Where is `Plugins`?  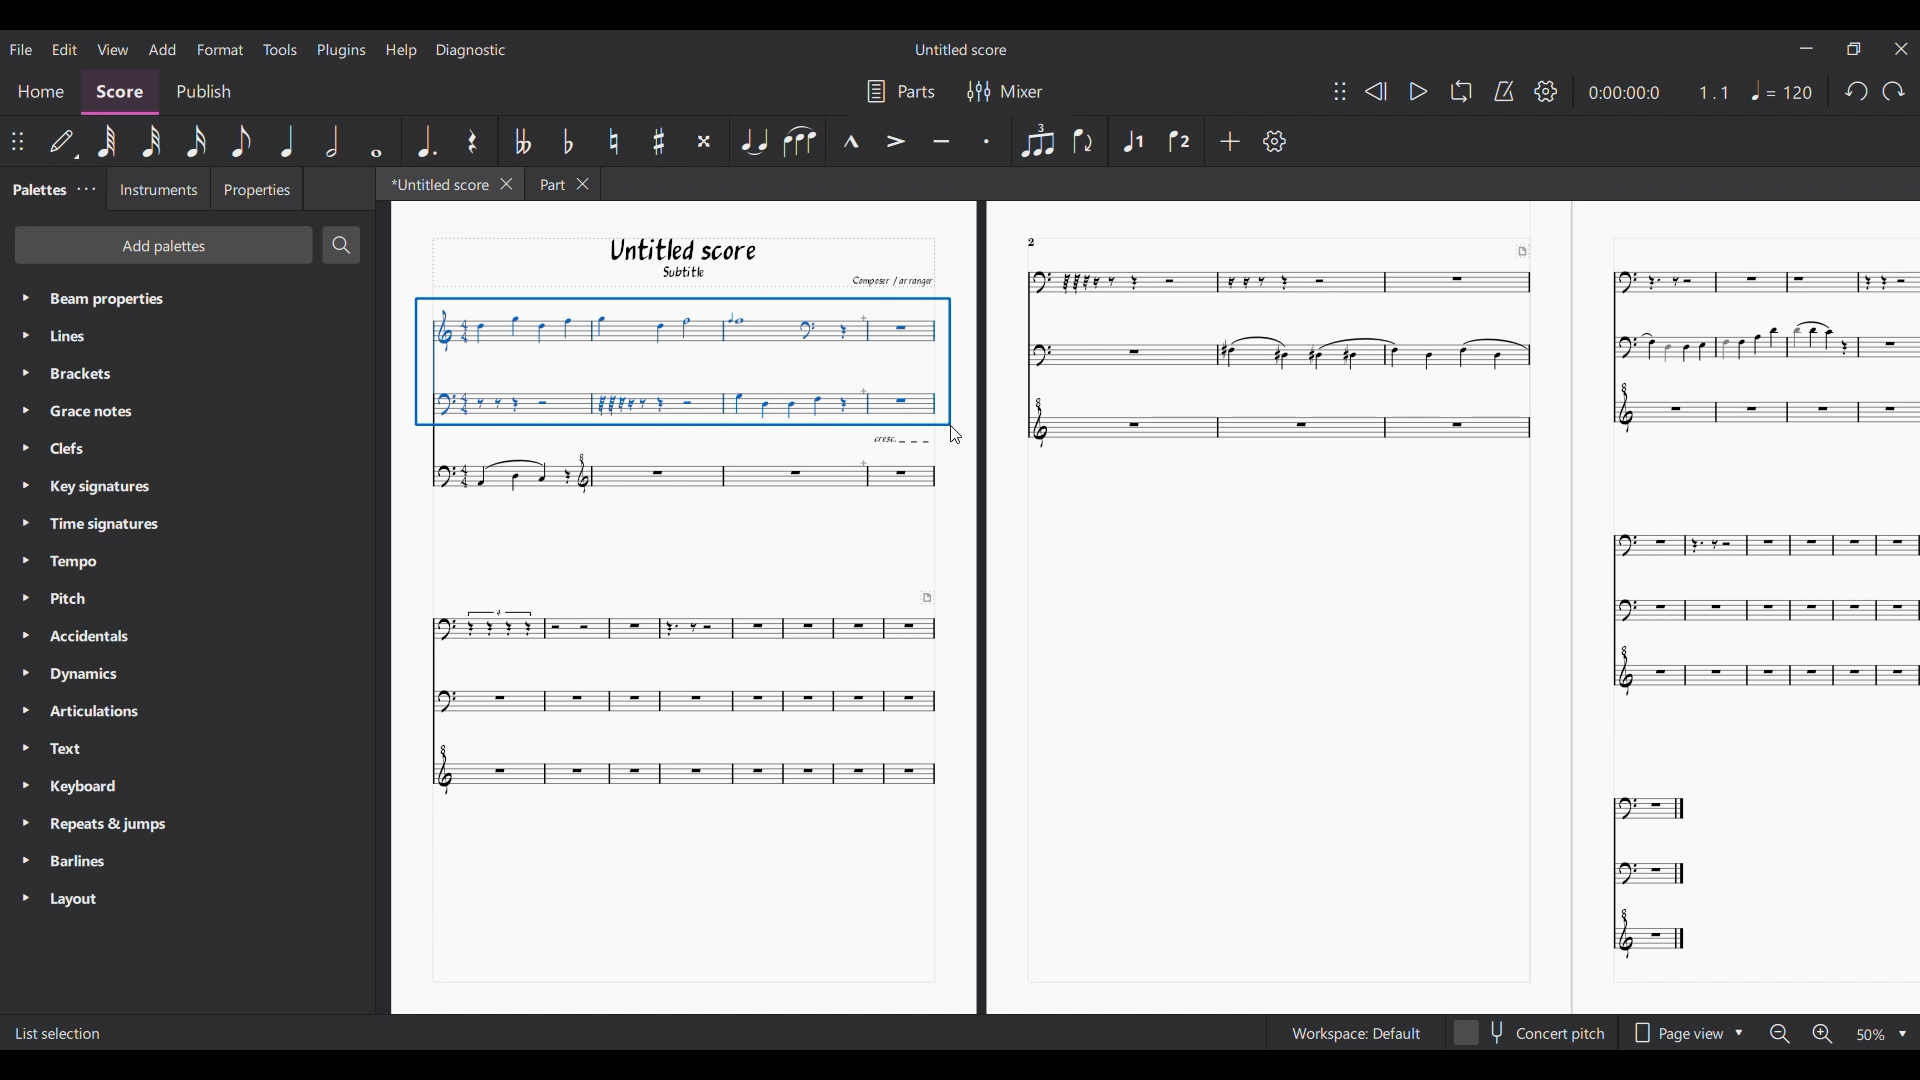
Plugins is located at coordinates (342, 50).